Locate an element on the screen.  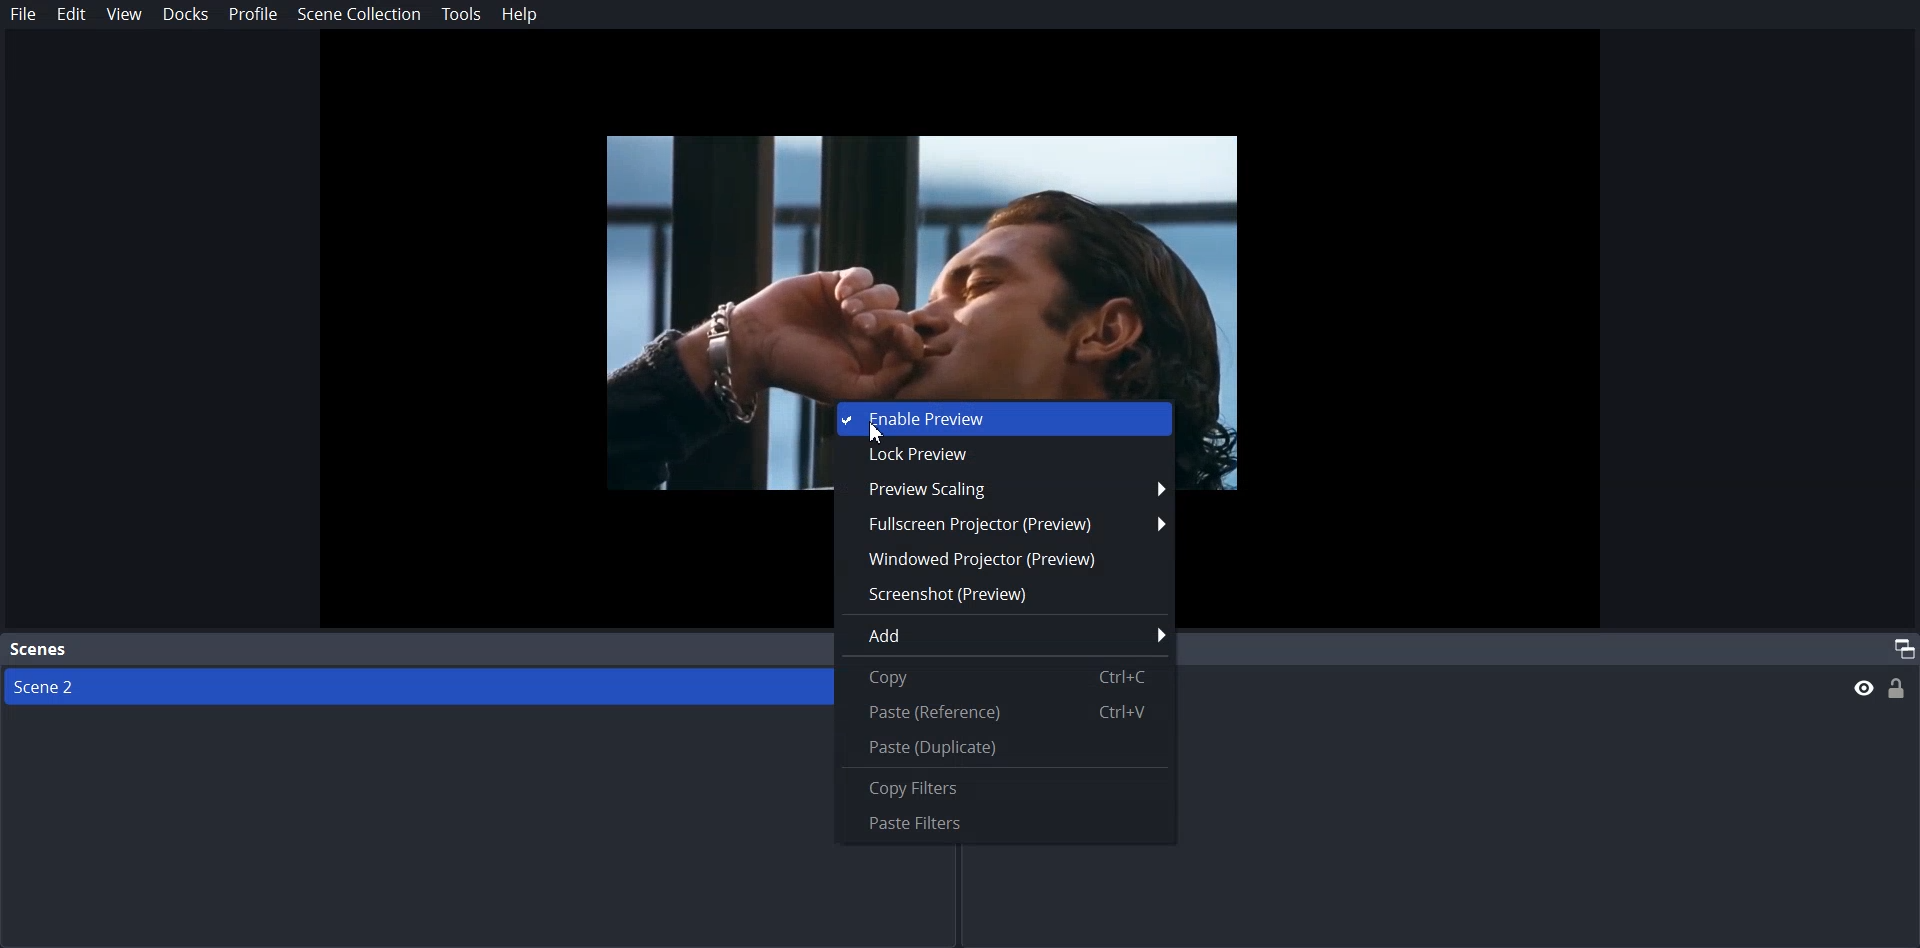
Preview Scaling is located at coordinates (1002, 489).